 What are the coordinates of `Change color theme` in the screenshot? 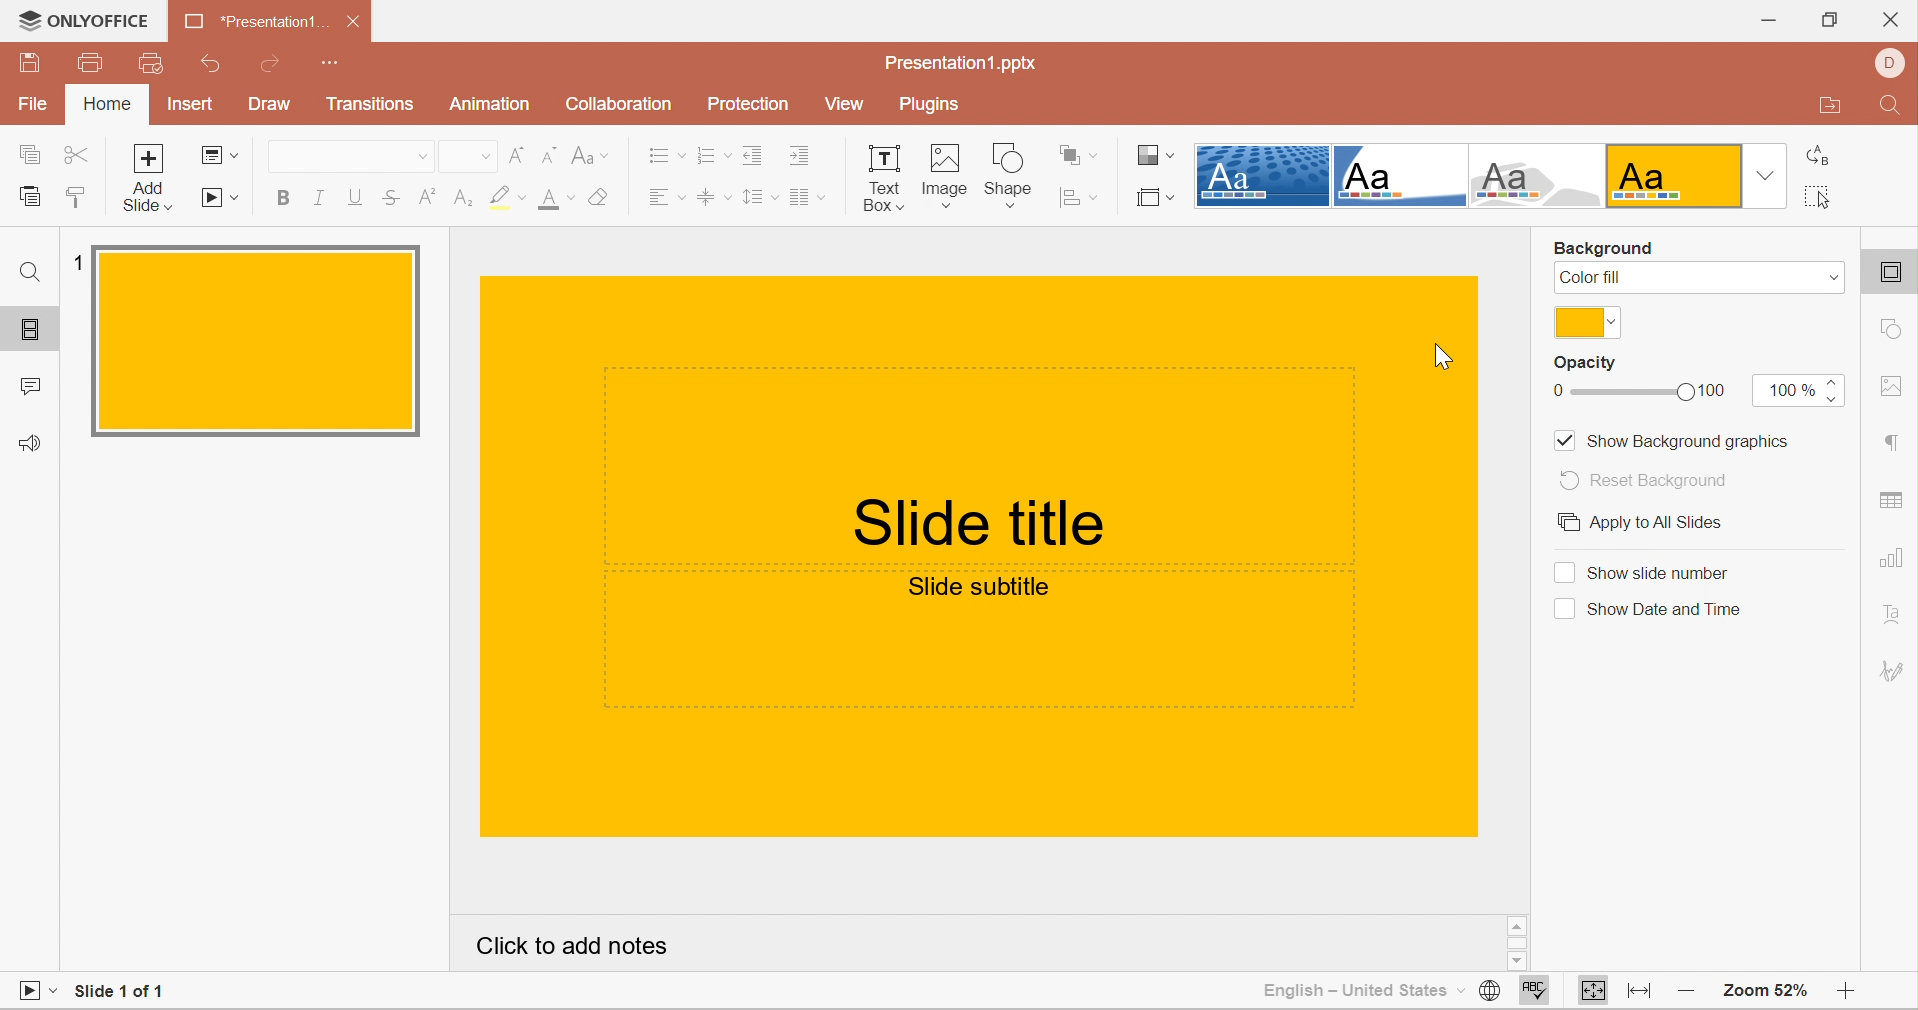 It's located at (1155, 155).